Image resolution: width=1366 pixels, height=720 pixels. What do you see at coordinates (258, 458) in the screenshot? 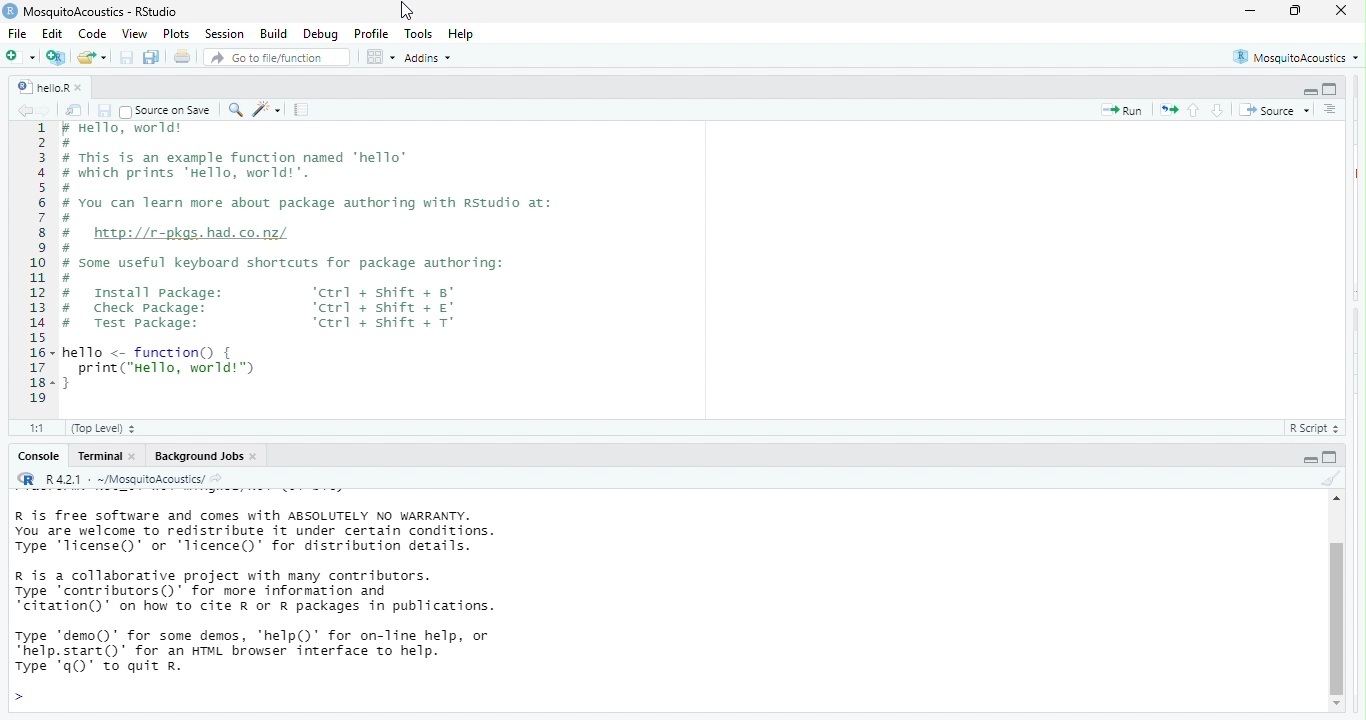
I see `close` at bounding box center [258, 458].